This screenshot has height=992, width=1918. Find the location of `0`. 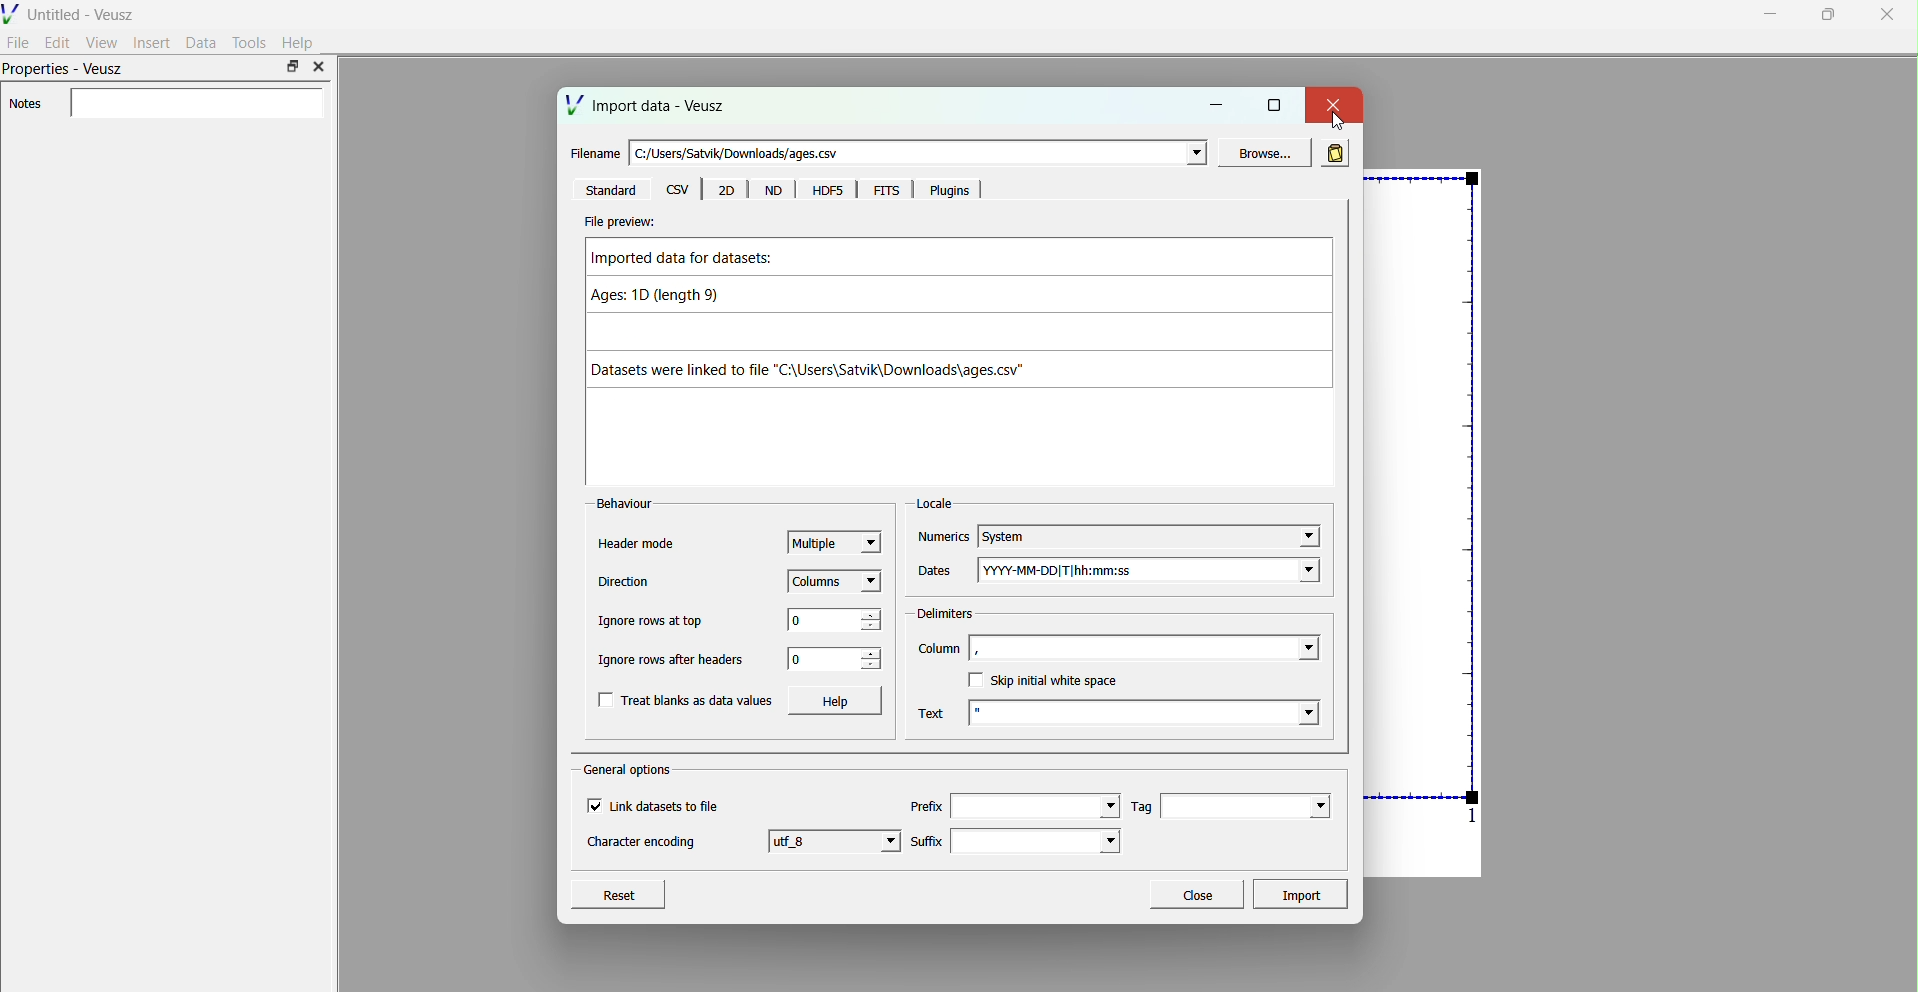

0 is located at coordinates (820, 619).